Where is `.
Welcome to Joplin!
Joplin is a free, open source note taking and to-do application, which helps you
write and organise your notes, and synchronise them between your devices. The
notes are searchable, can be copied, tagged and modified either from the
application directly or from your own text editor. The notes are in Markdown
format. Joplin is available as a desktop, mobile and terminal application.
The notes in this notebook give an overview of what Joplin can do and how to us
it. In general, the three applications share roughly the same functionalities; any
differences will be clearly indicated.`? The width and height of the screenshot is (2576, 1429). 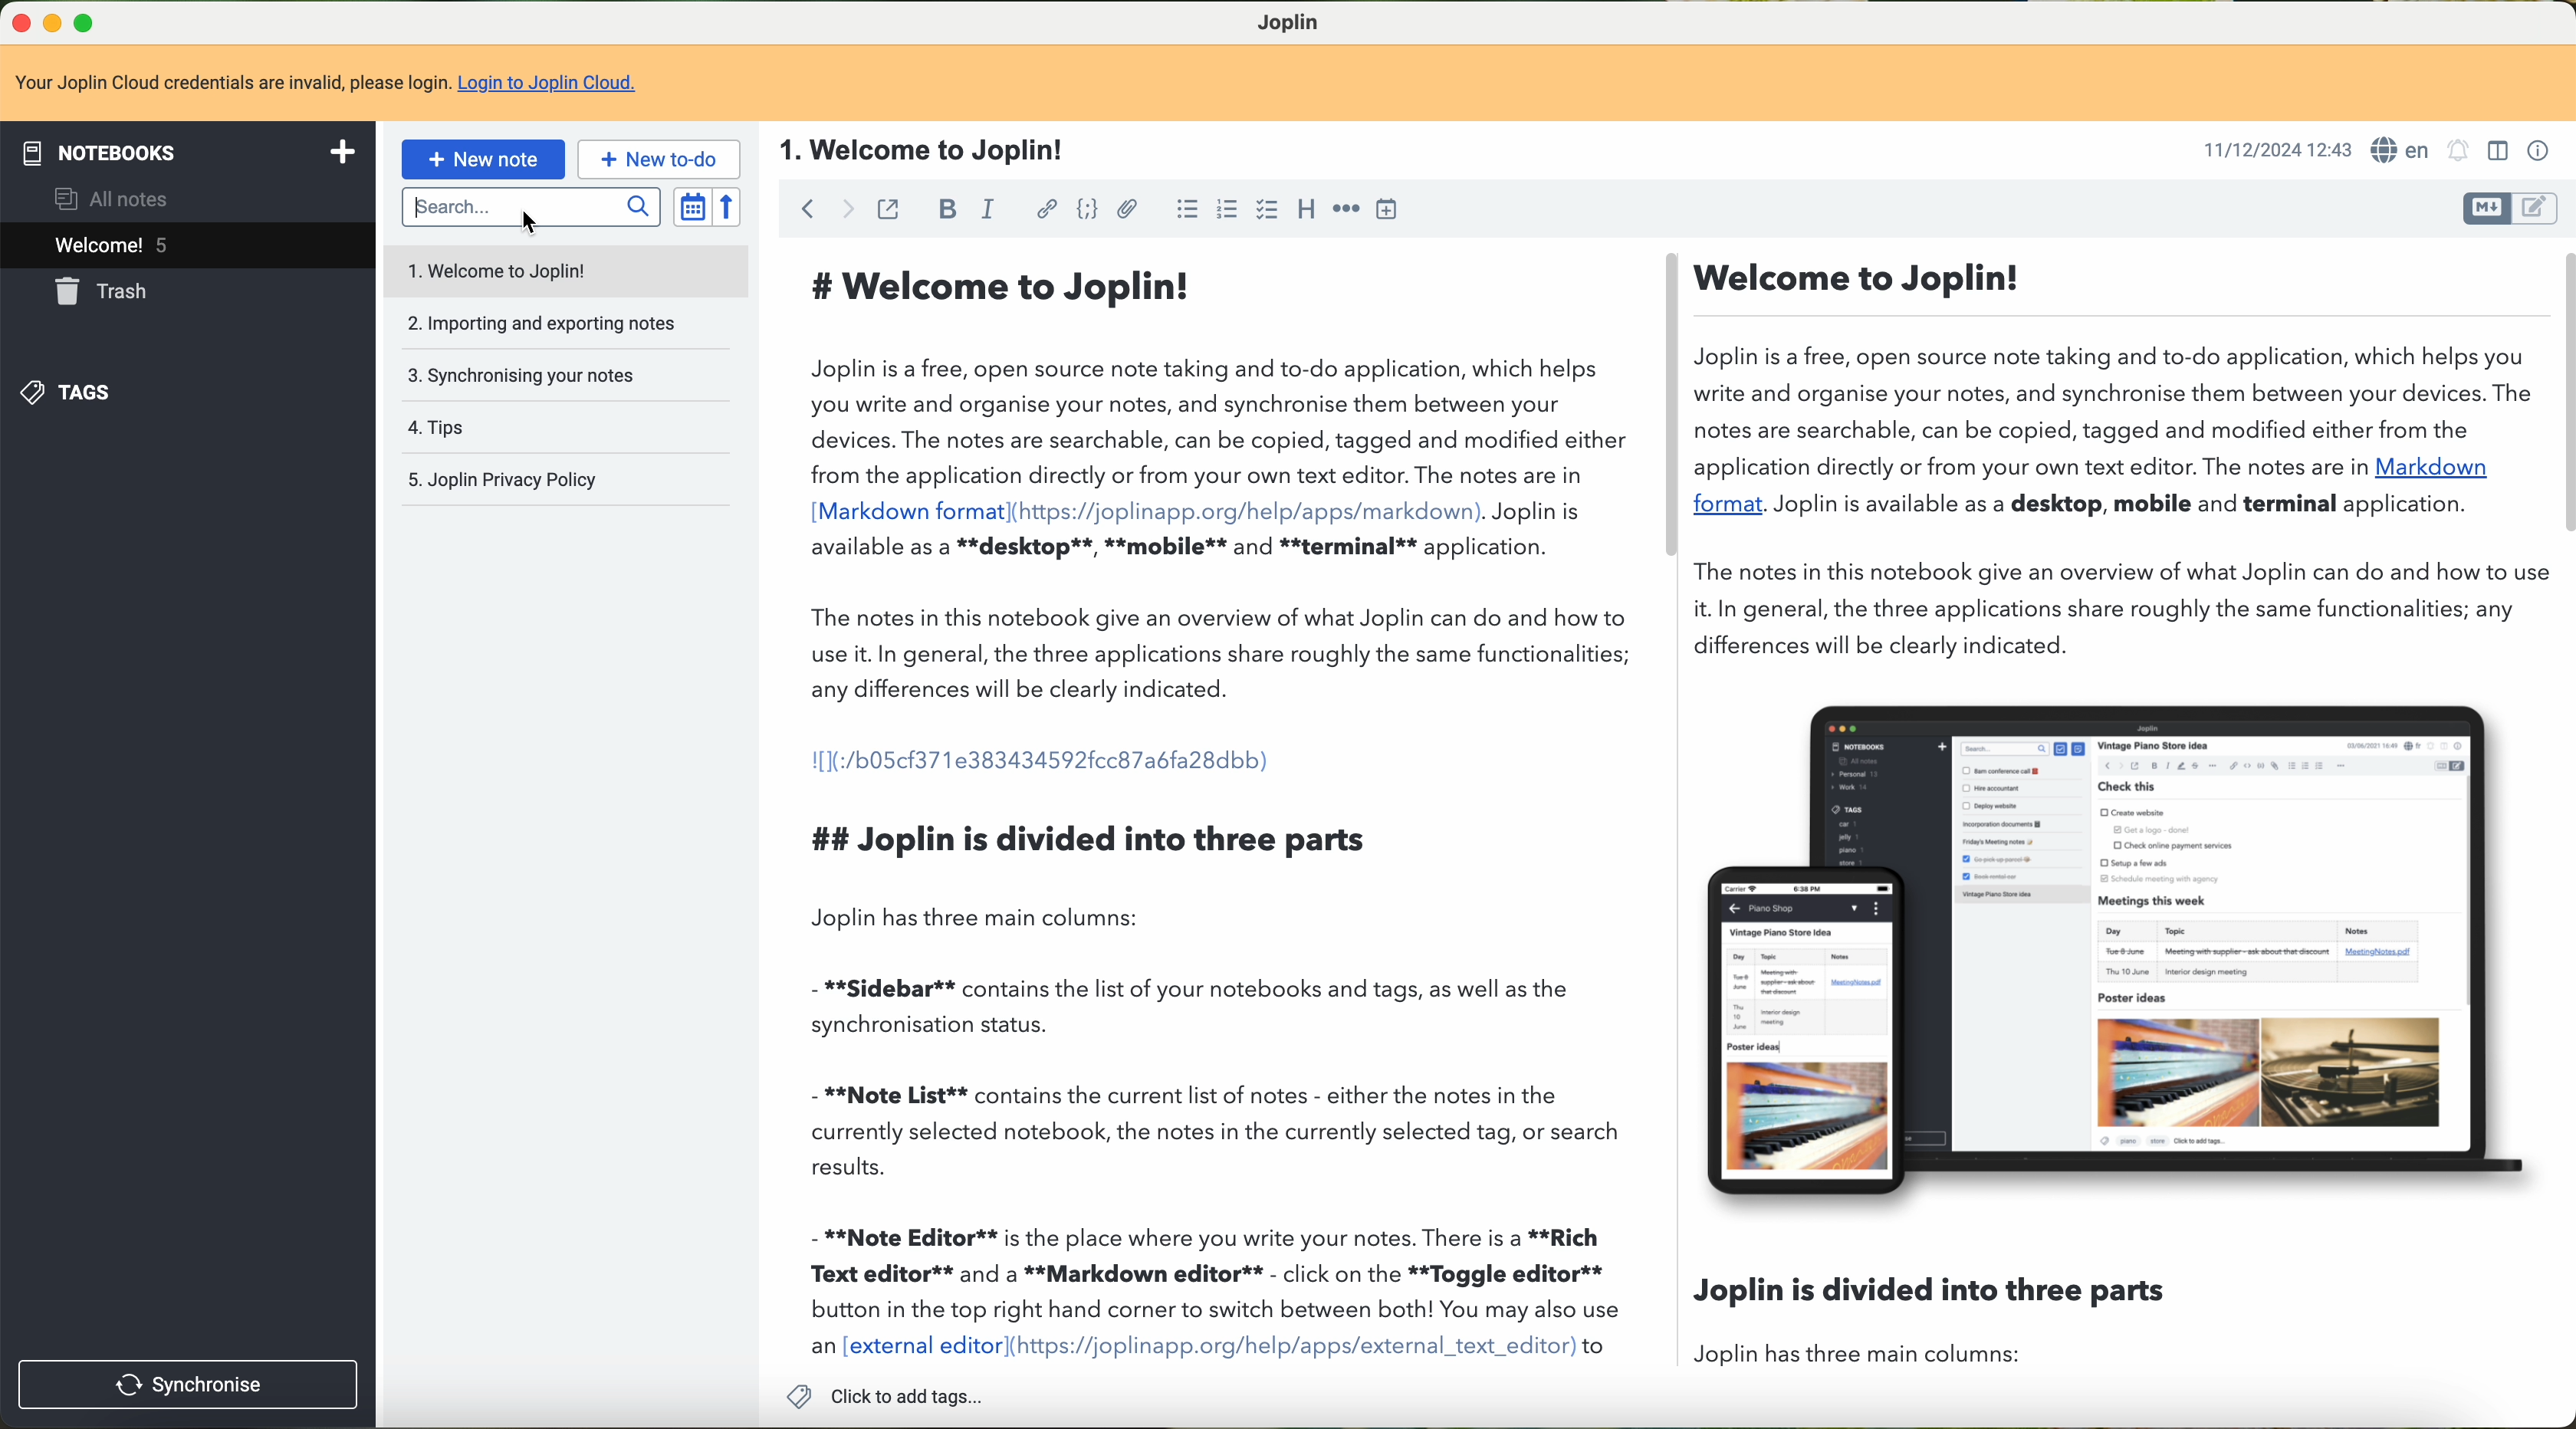 .
Welcome to Joplin!
Joplin is a free, open source note taking and to-do application, which helps you
write and organise your notes, and synchronise them between your devices. The
notes are searchable, can be copied, tagged and modified either from the
application directly or from your own text editor. The notes are in Markdown
format. Joplin is available as a desktop, mobile and terminal application.
The notes in this notebook give an overview of what Joplin can do and how to us
it. In general, the three applications share roughly the same functionalities; any
differences will be clearly indicated. is located at coordinates (2117, 461).